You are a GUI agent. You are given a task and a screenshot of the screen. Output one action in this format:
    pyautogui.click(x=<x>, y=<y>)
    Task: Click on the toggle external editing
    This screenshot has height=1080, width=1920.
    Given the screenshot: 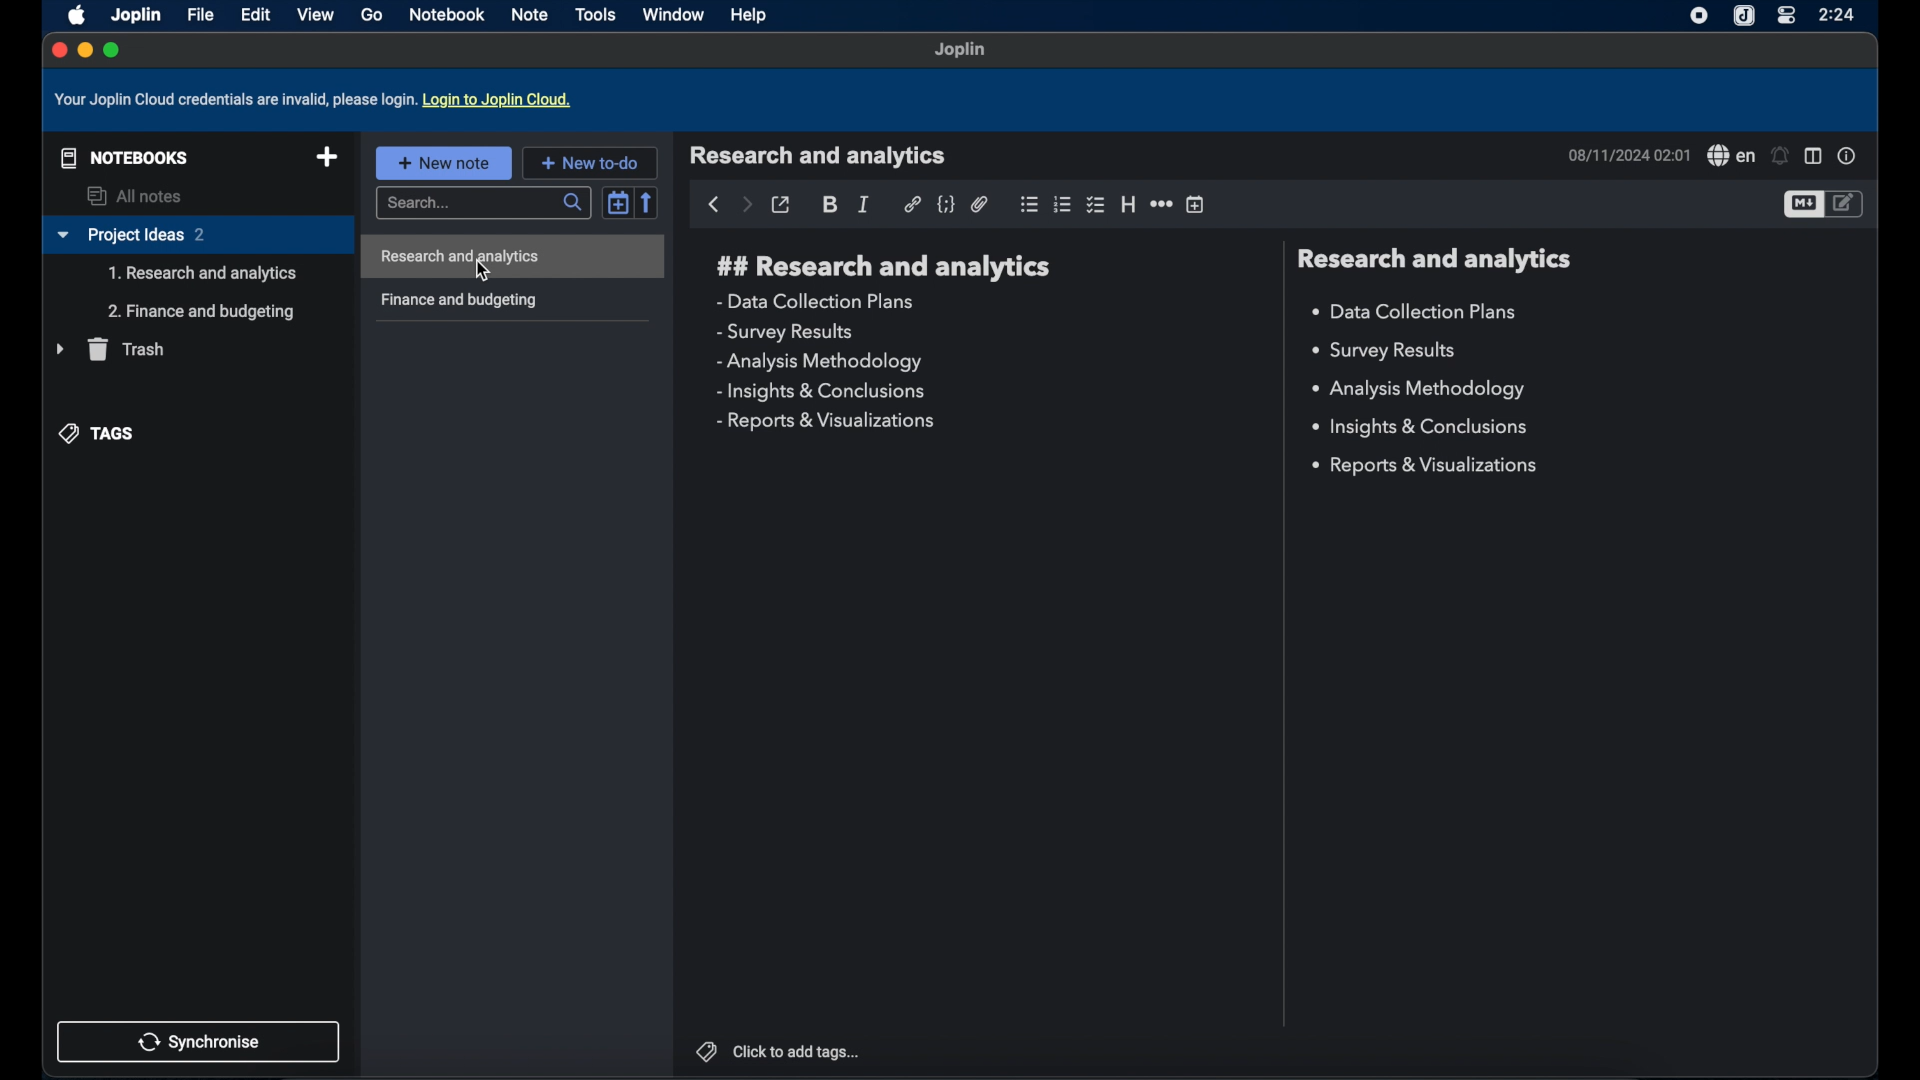 What is the action you would take?
    pyautogui.click(x=782, y=205)
    